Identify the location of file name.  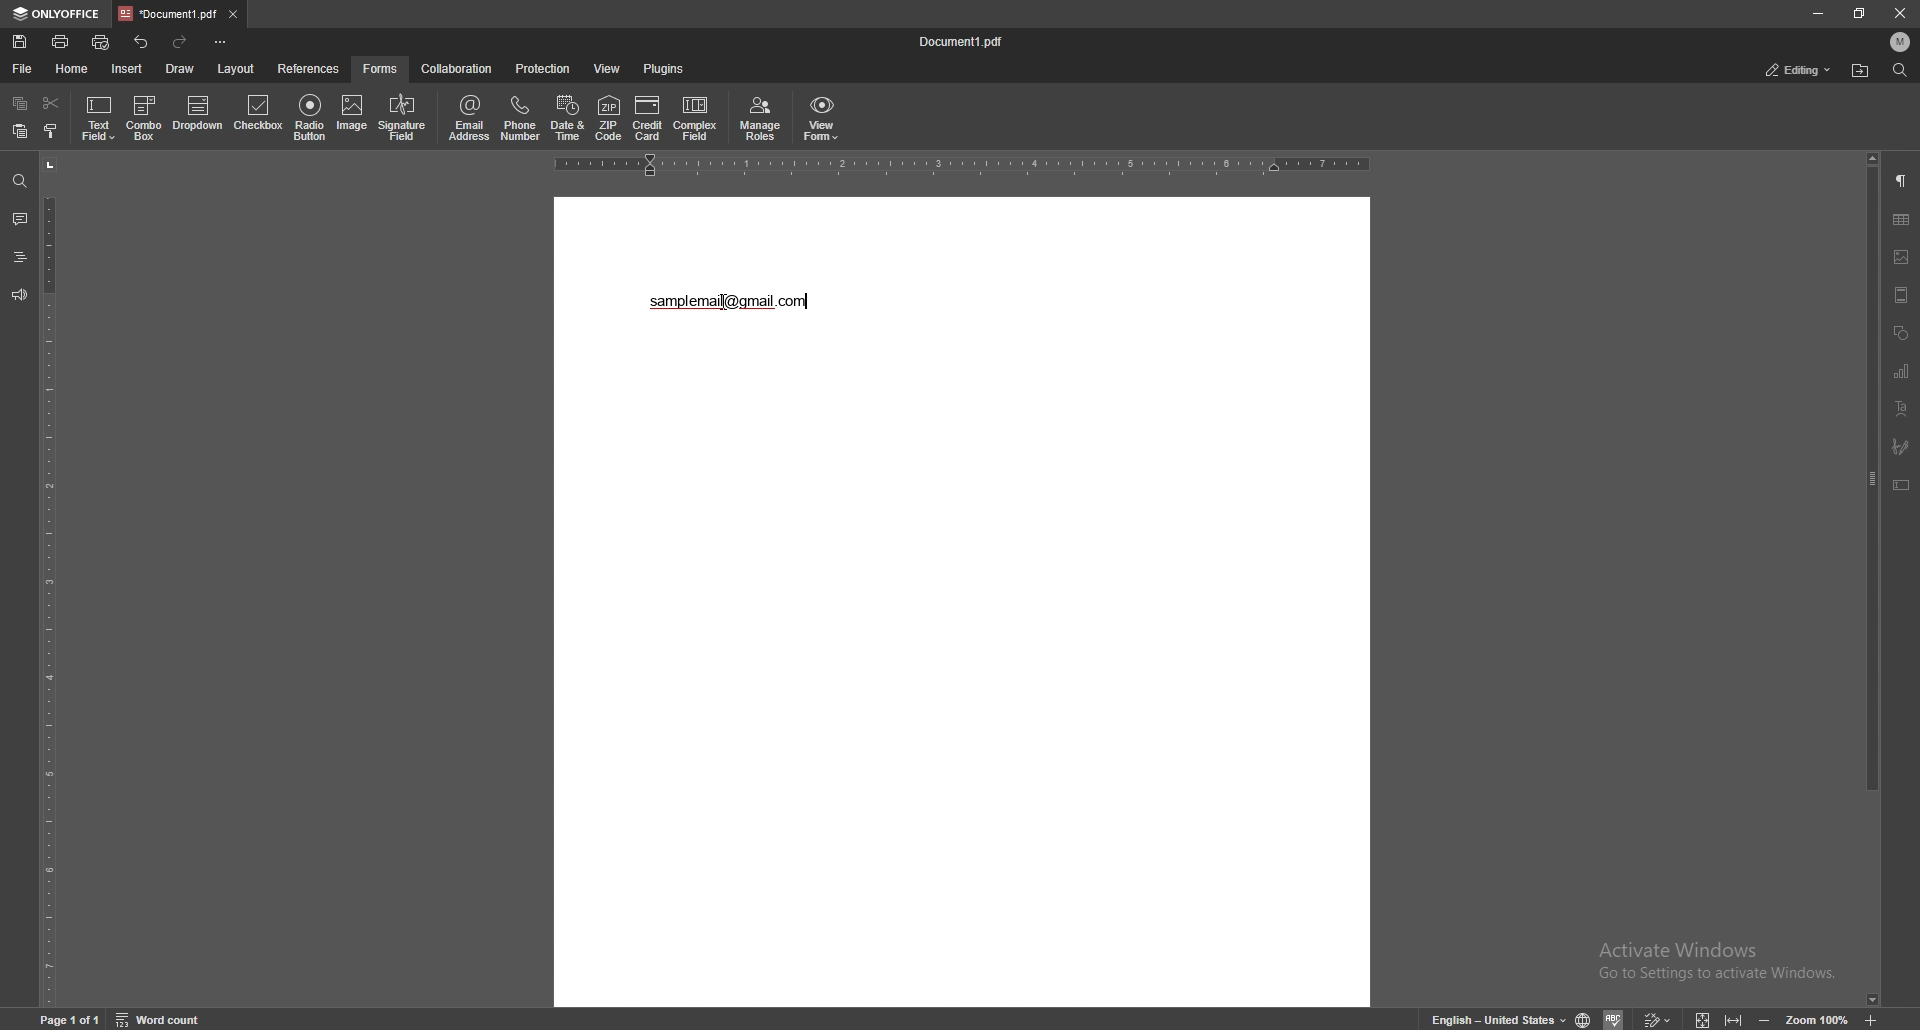
(967, 41).